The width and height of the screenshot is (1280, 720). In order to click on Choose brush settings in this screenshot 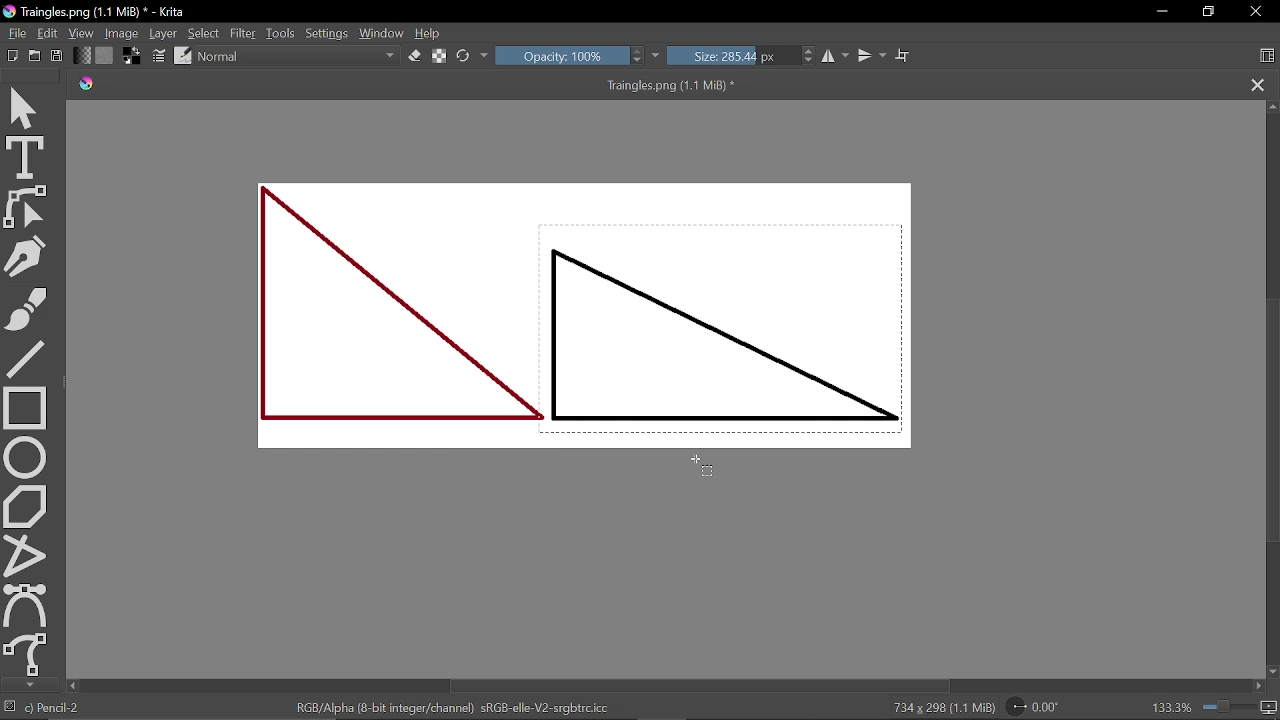, I will do `click(161, 57)`.